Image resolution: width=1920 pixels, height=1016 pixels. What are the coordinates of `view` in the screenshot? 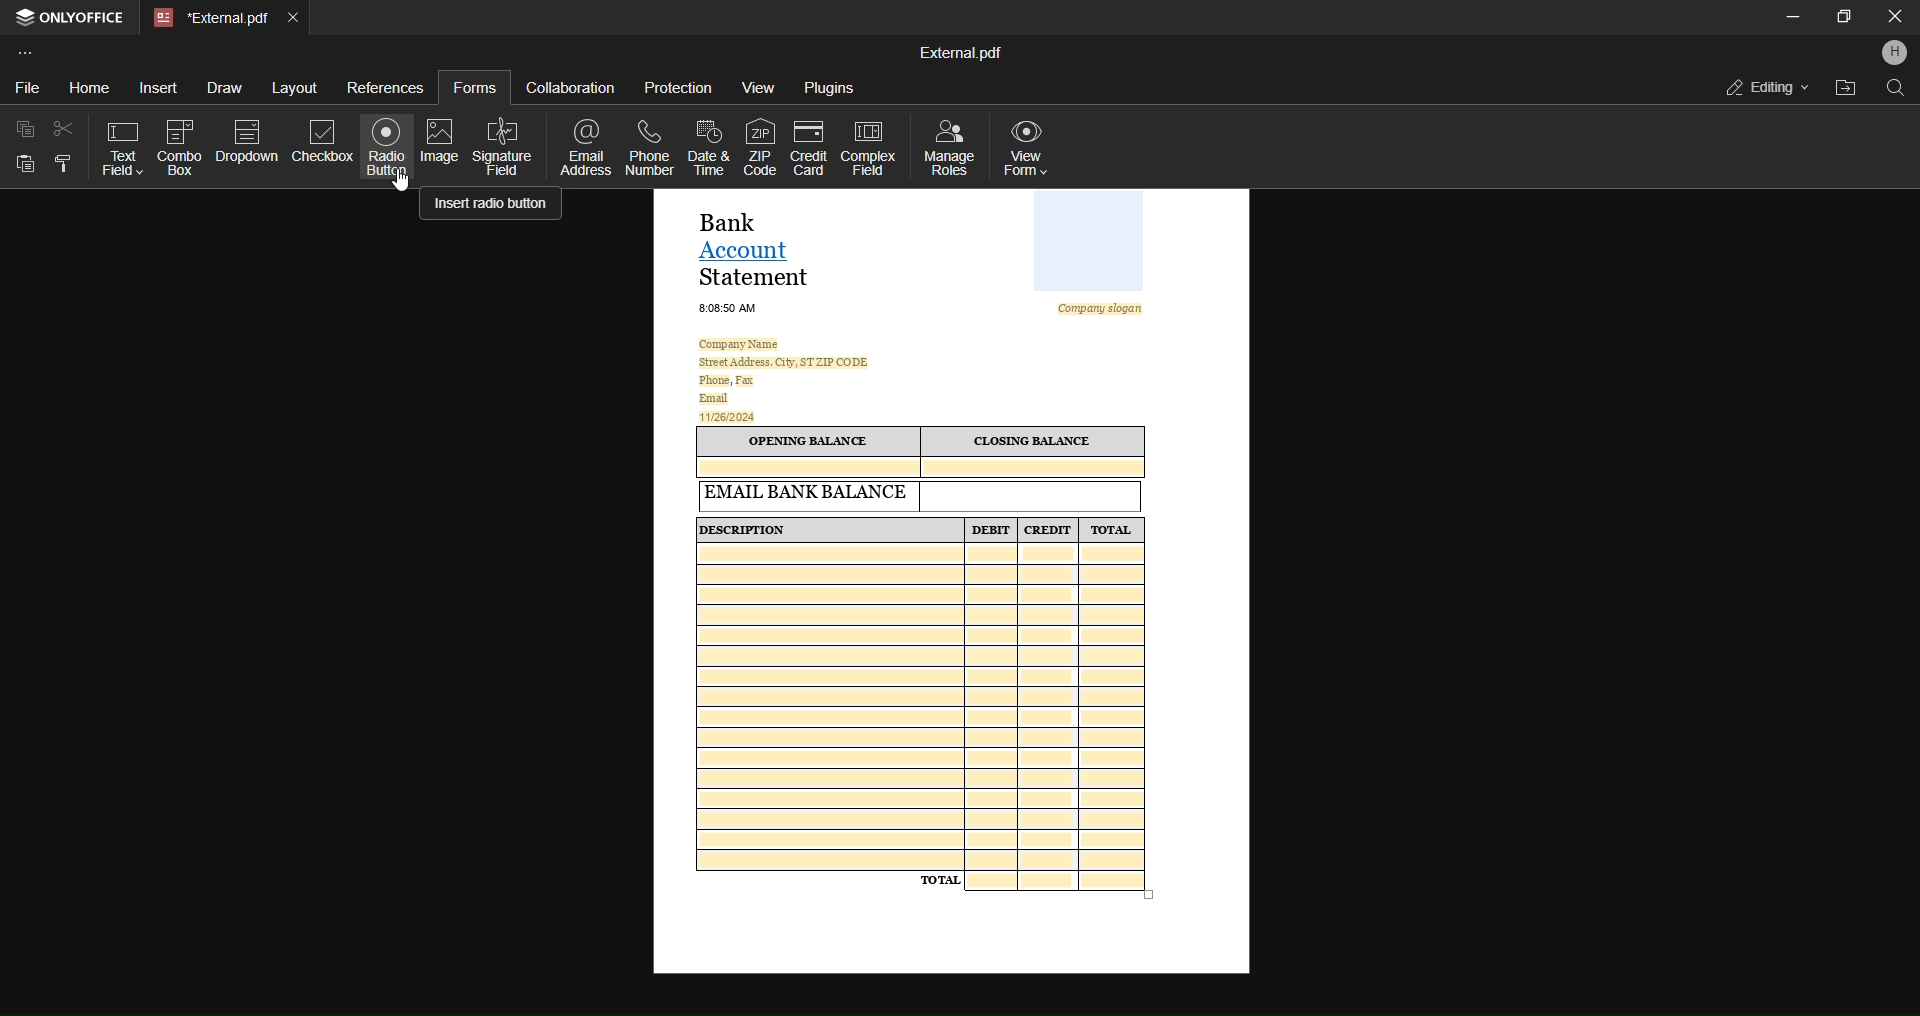 It's located at (756, 88).